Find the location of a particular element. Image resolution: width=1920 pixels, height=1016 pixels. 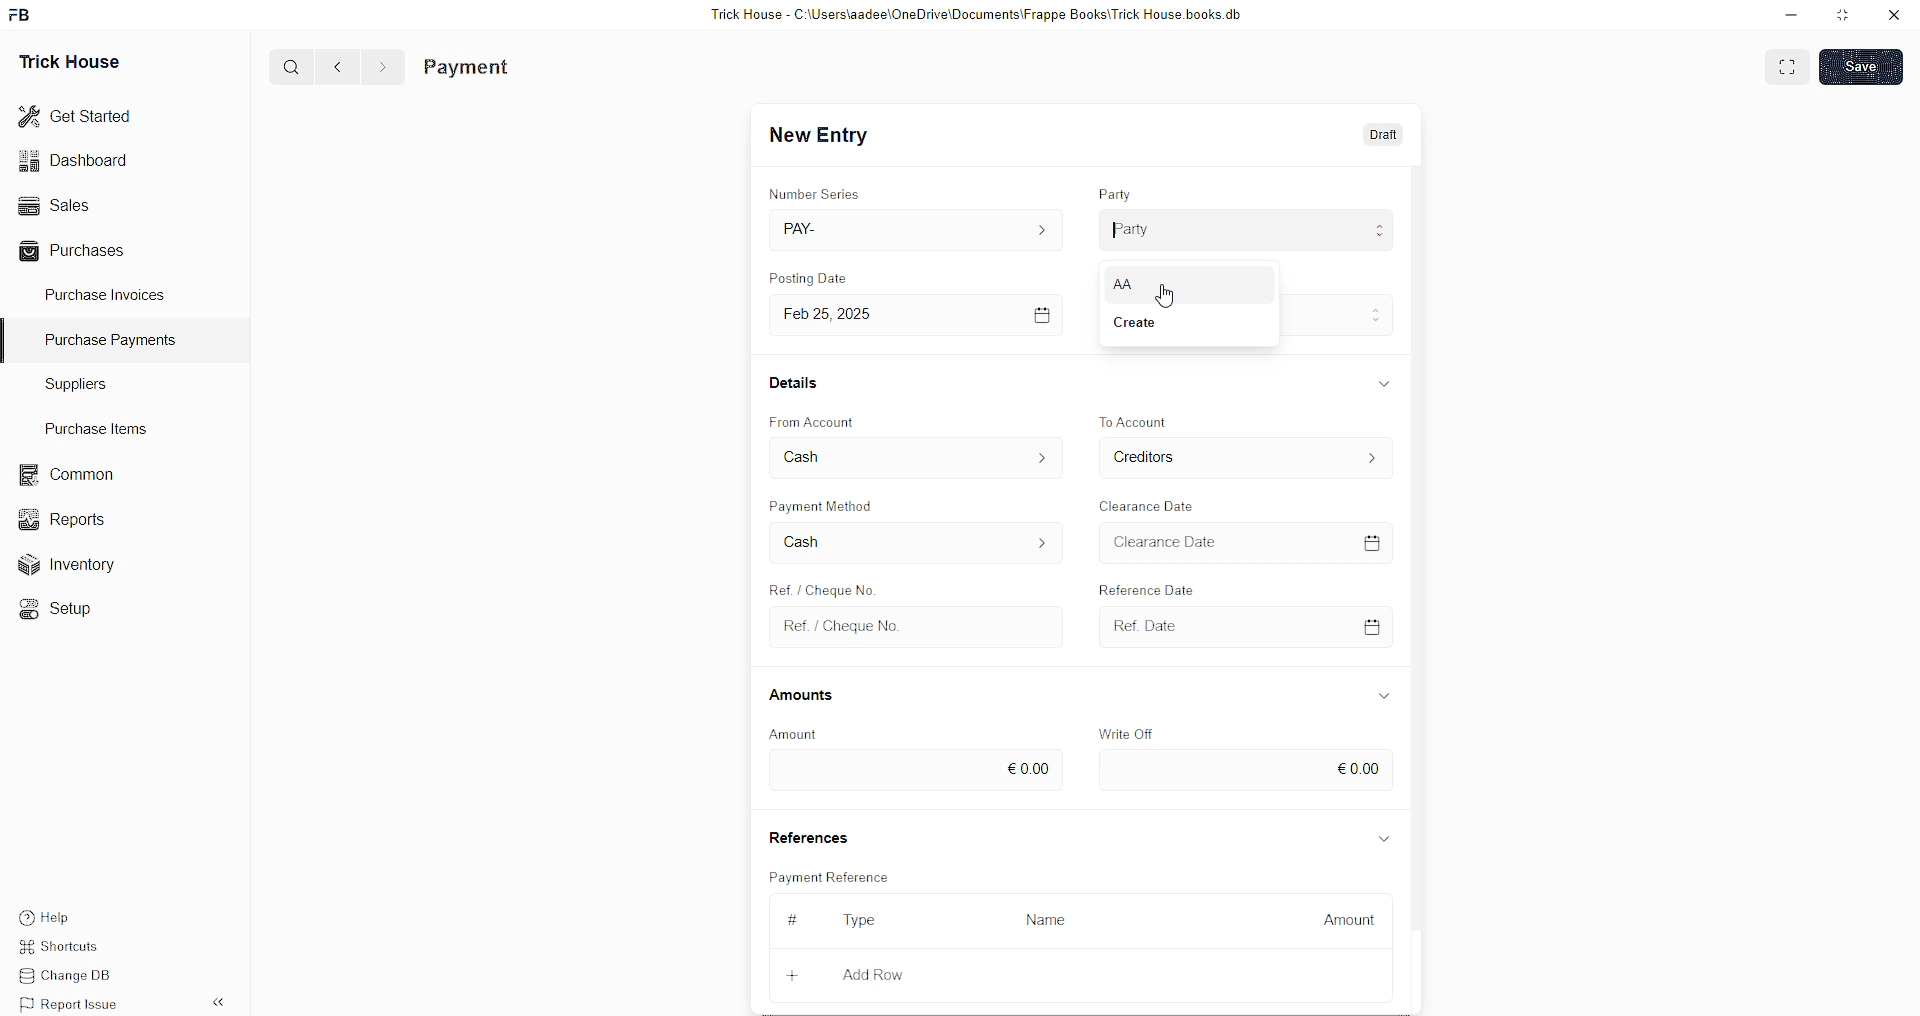

Reports is located at coordinates (69, 517).